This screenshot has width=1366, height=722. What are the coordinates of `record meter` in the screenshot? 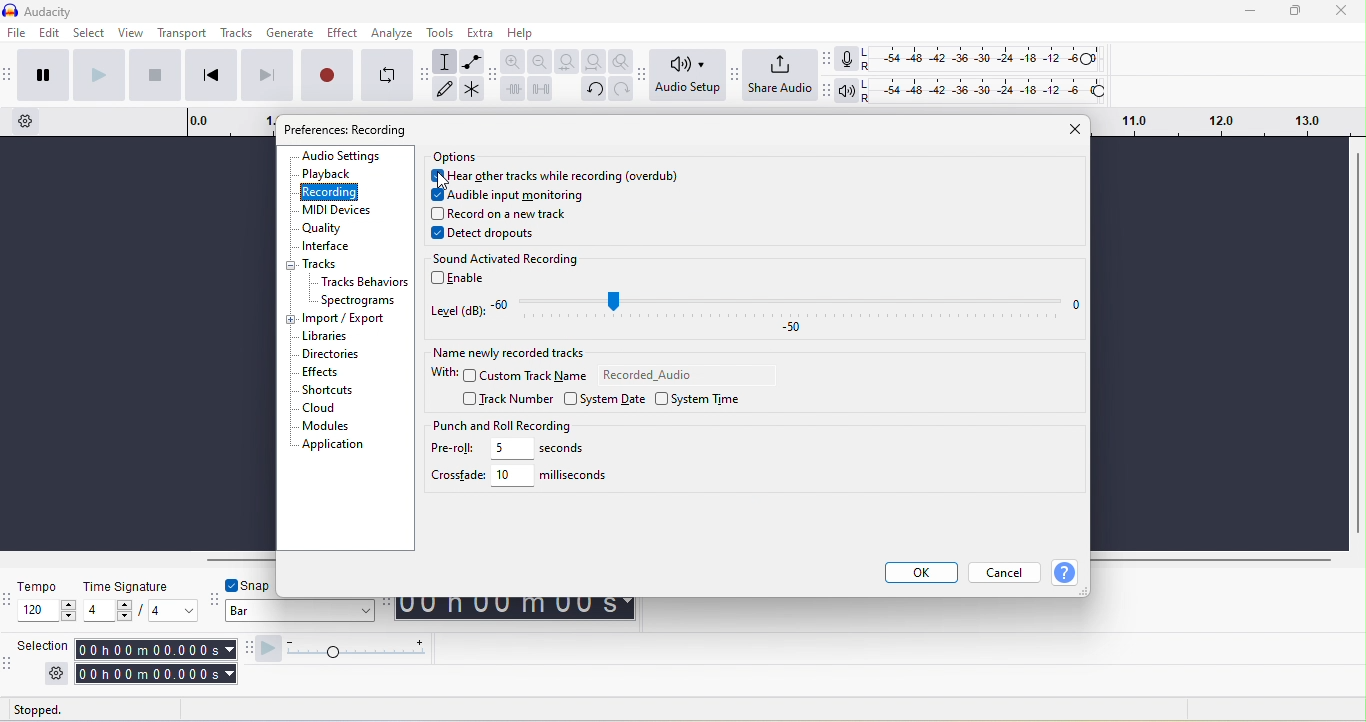 It's located at (849, 59).